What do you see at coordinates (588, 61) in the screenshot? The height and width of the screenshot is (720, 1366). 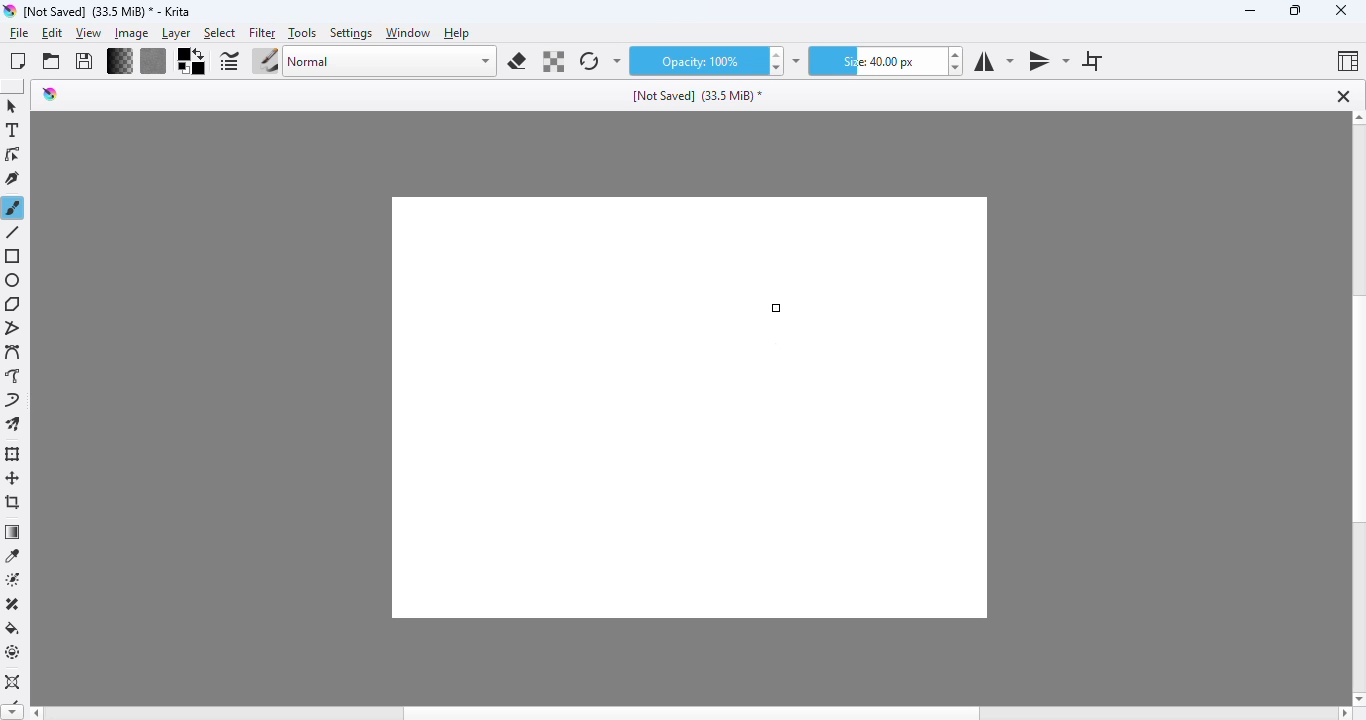 I see `reload original preset` at bounding box center [588, 61].